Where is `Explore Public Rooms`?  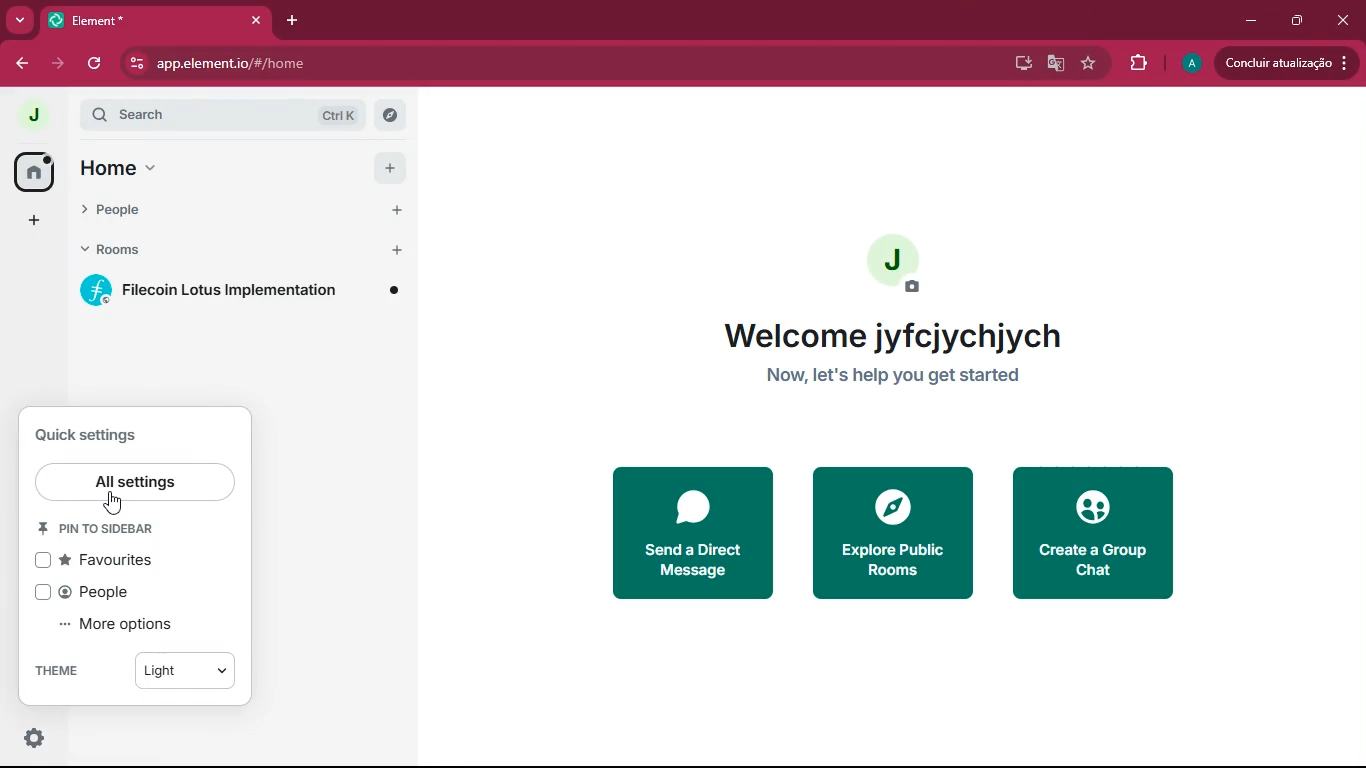
Explore Public Rooms is located at coordinates (889, 537).